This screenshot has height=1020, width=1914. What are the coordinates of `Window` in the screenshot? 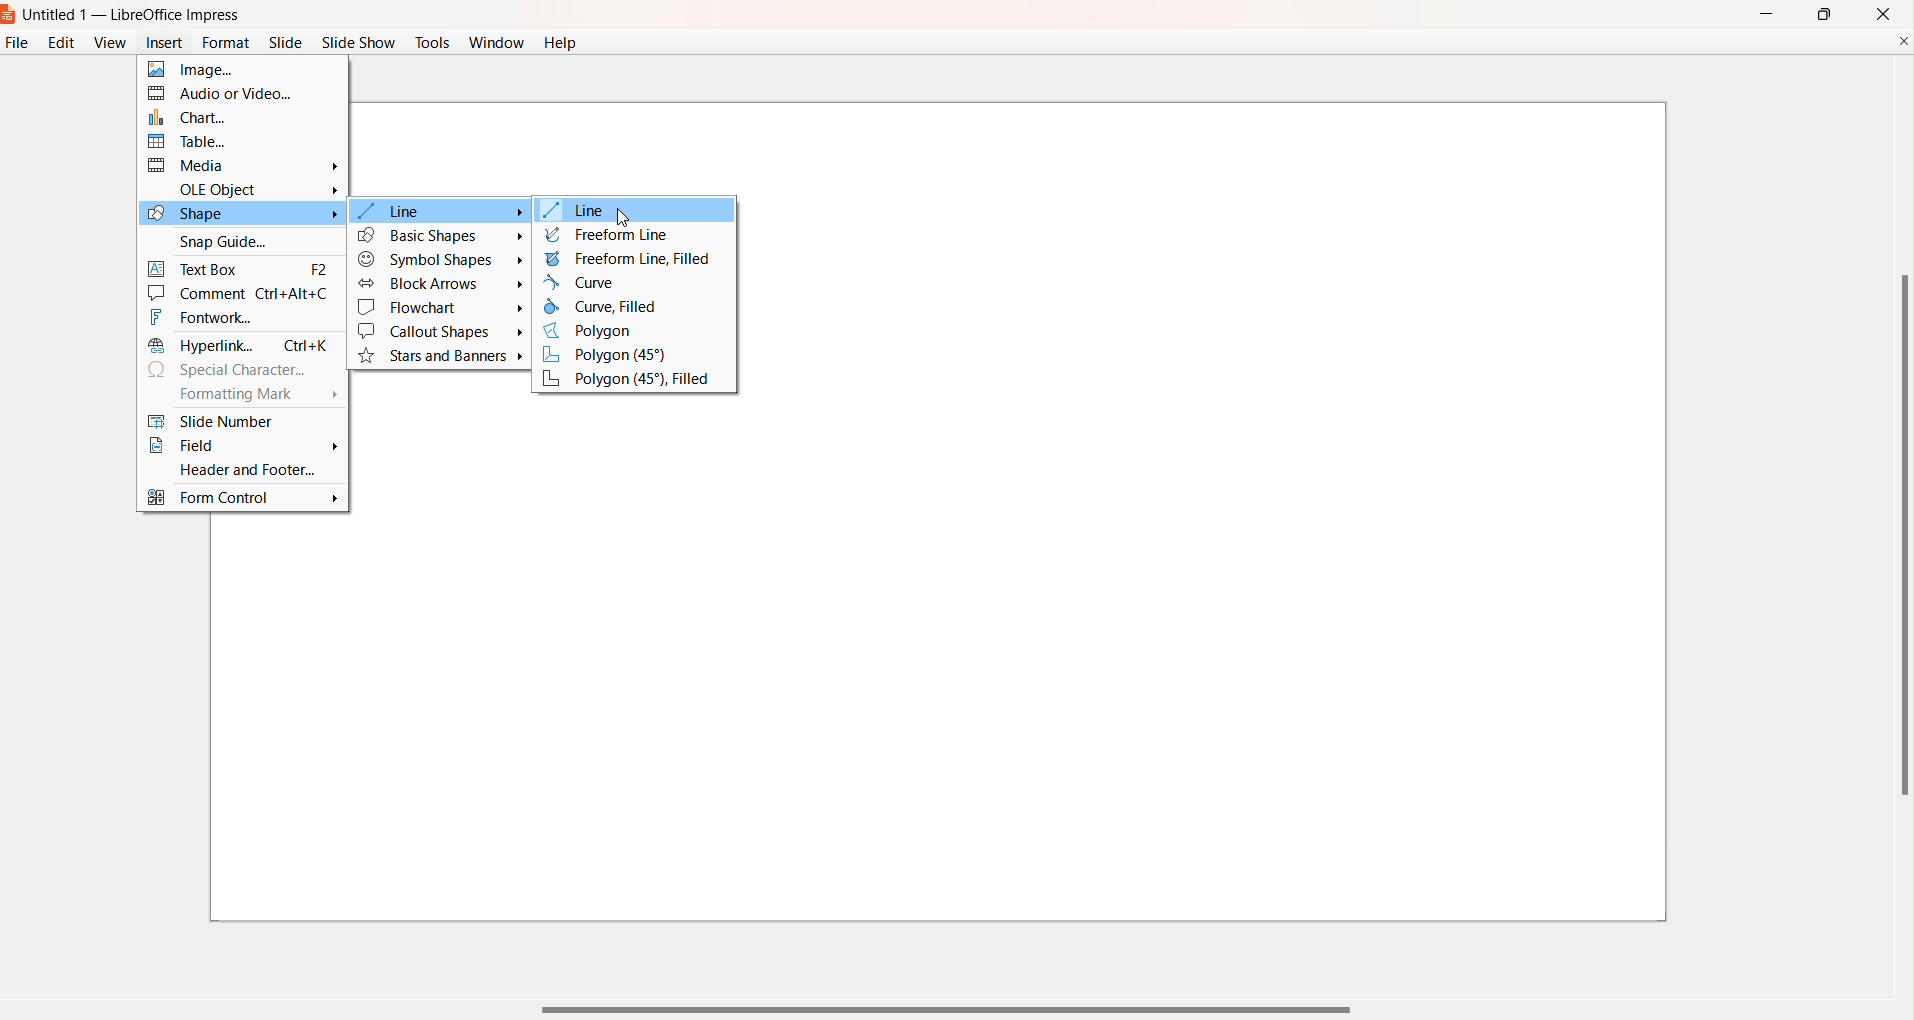 It's located at (496, 45).